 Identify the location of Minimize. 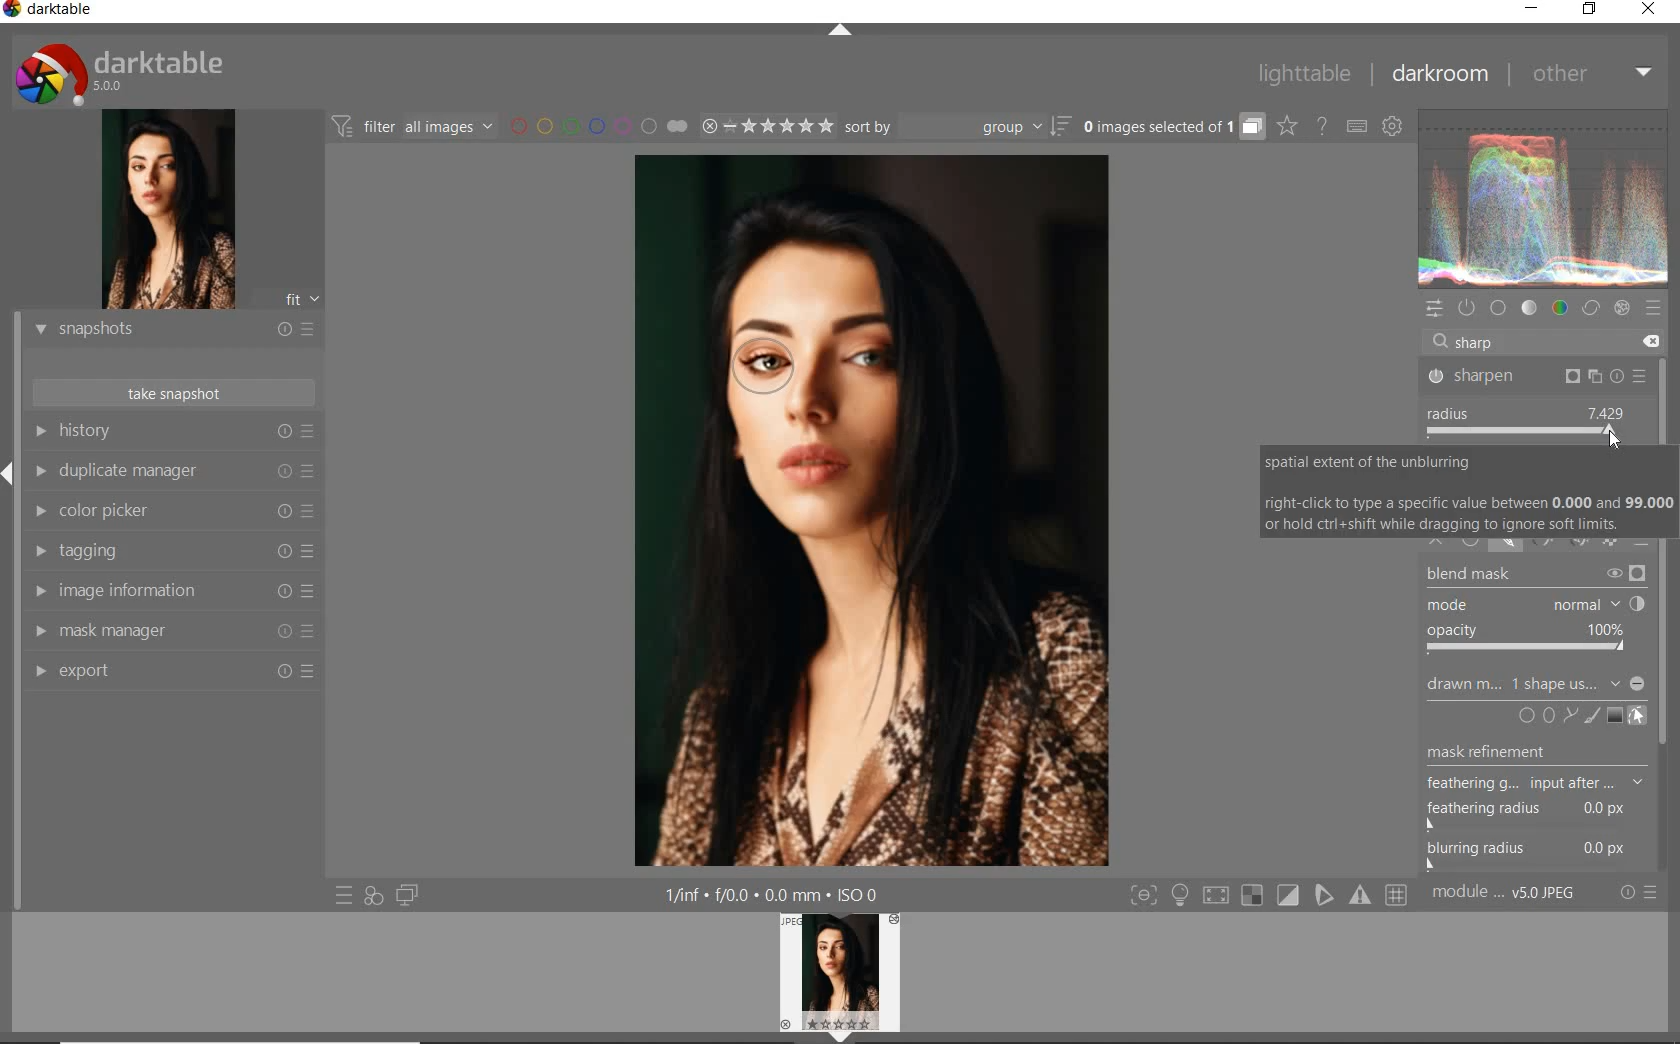
(1639, 684).